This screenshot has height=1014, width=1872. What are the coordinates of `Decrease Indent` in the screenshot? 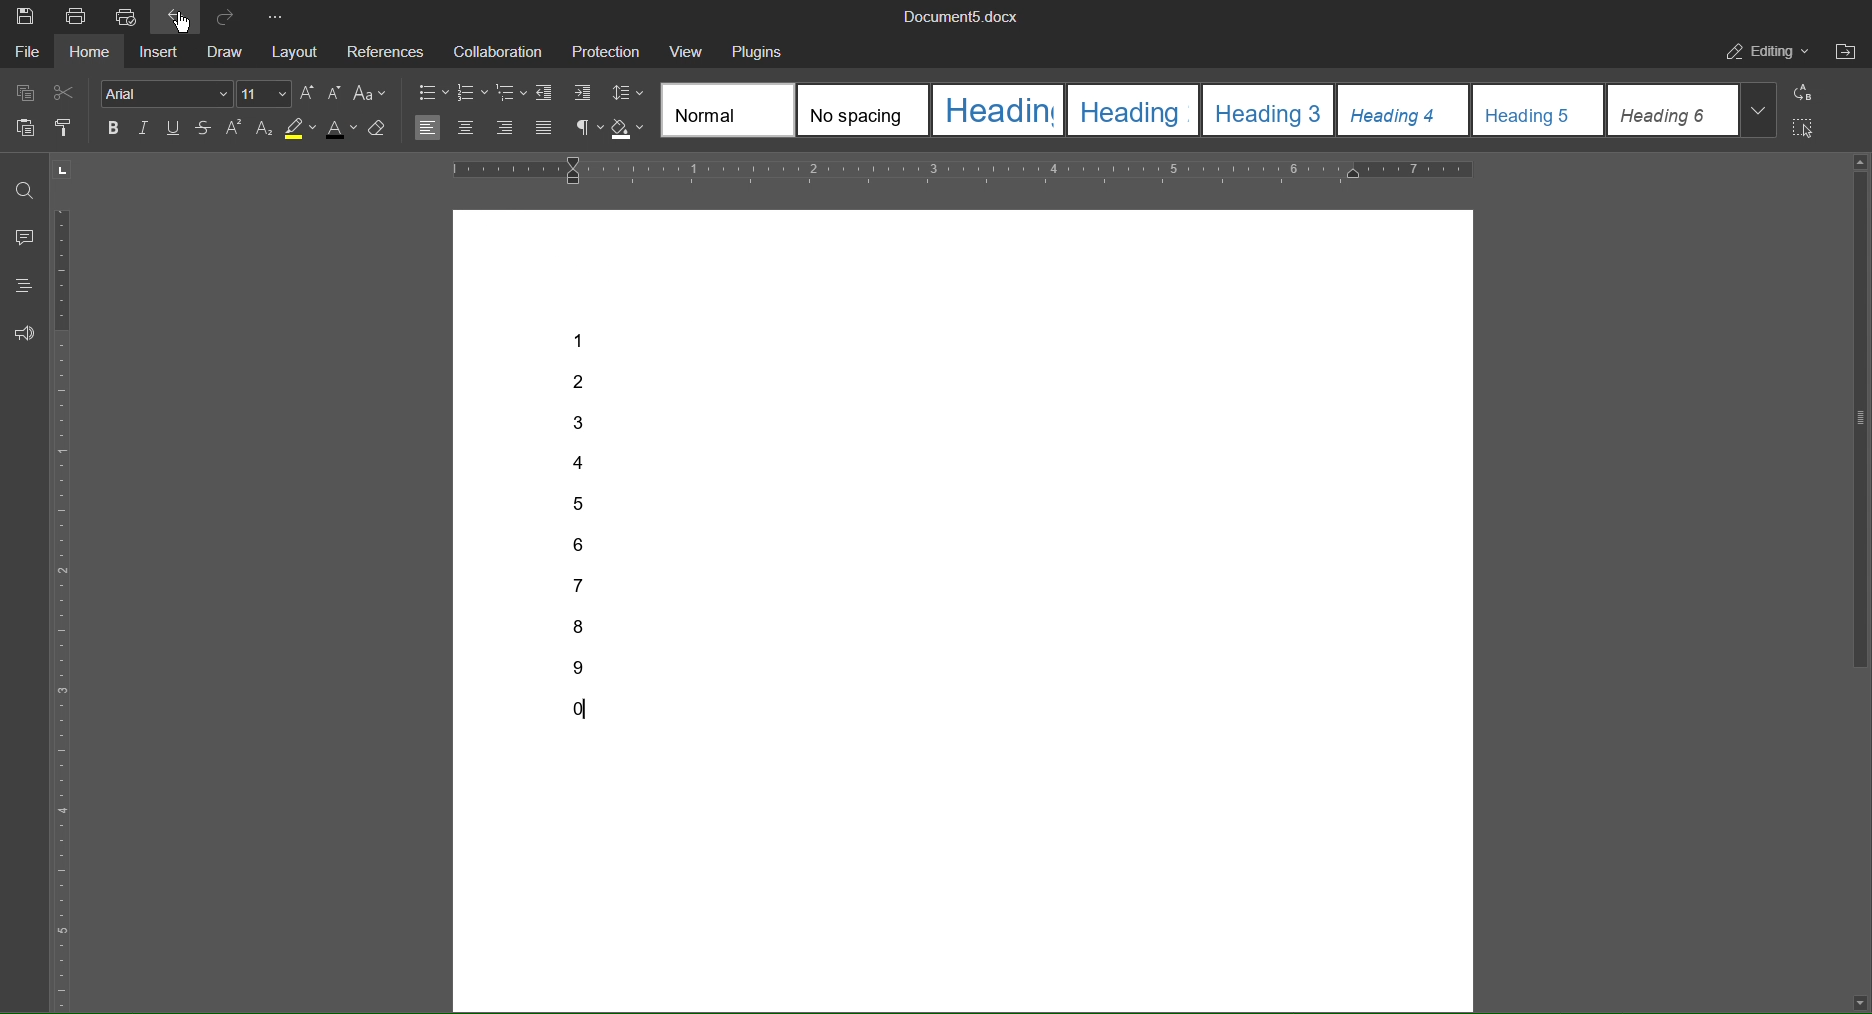 It's located at (547, 93).